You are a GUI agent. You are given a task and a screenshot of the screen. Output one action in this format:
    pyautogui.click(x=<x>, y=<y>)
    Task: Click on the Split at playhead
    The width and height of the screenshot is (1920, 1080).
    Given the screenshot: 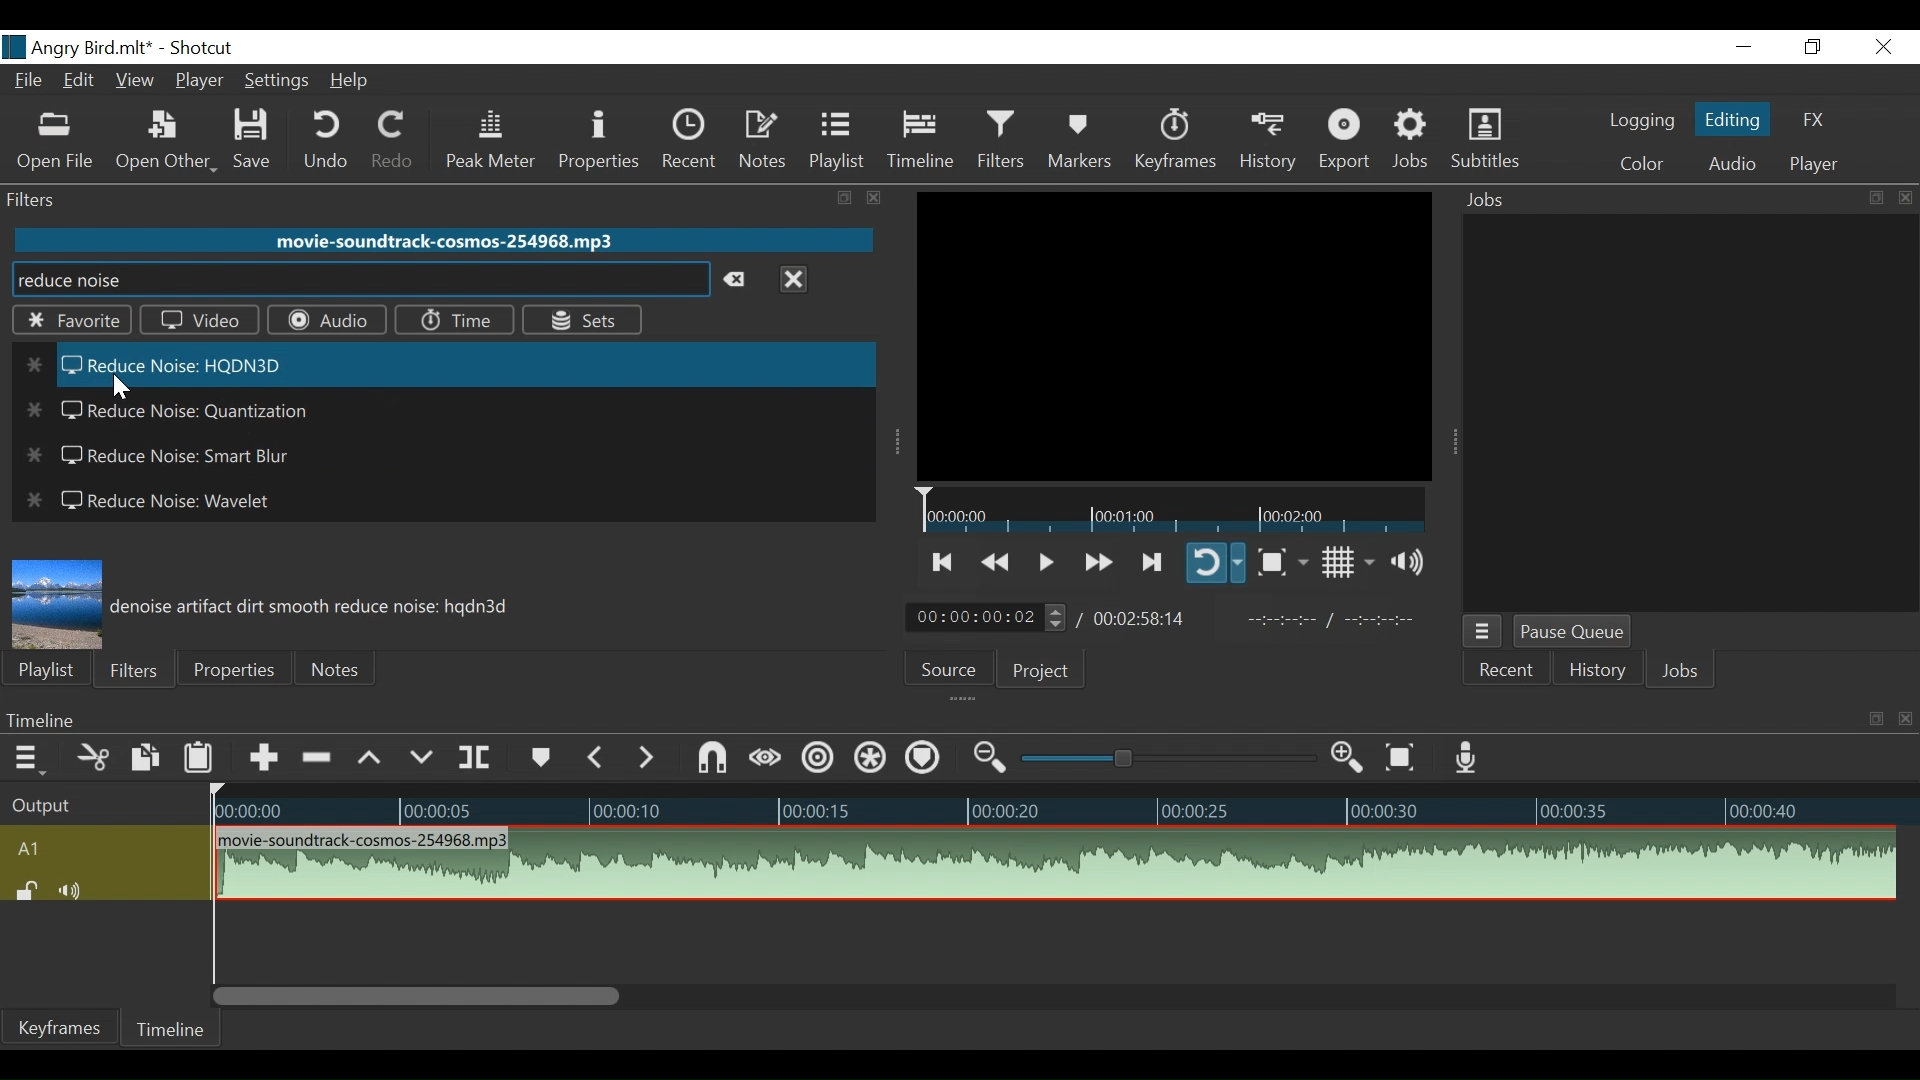 What is the action you would take?
    pyautogui.click(x=476, y=756)
    